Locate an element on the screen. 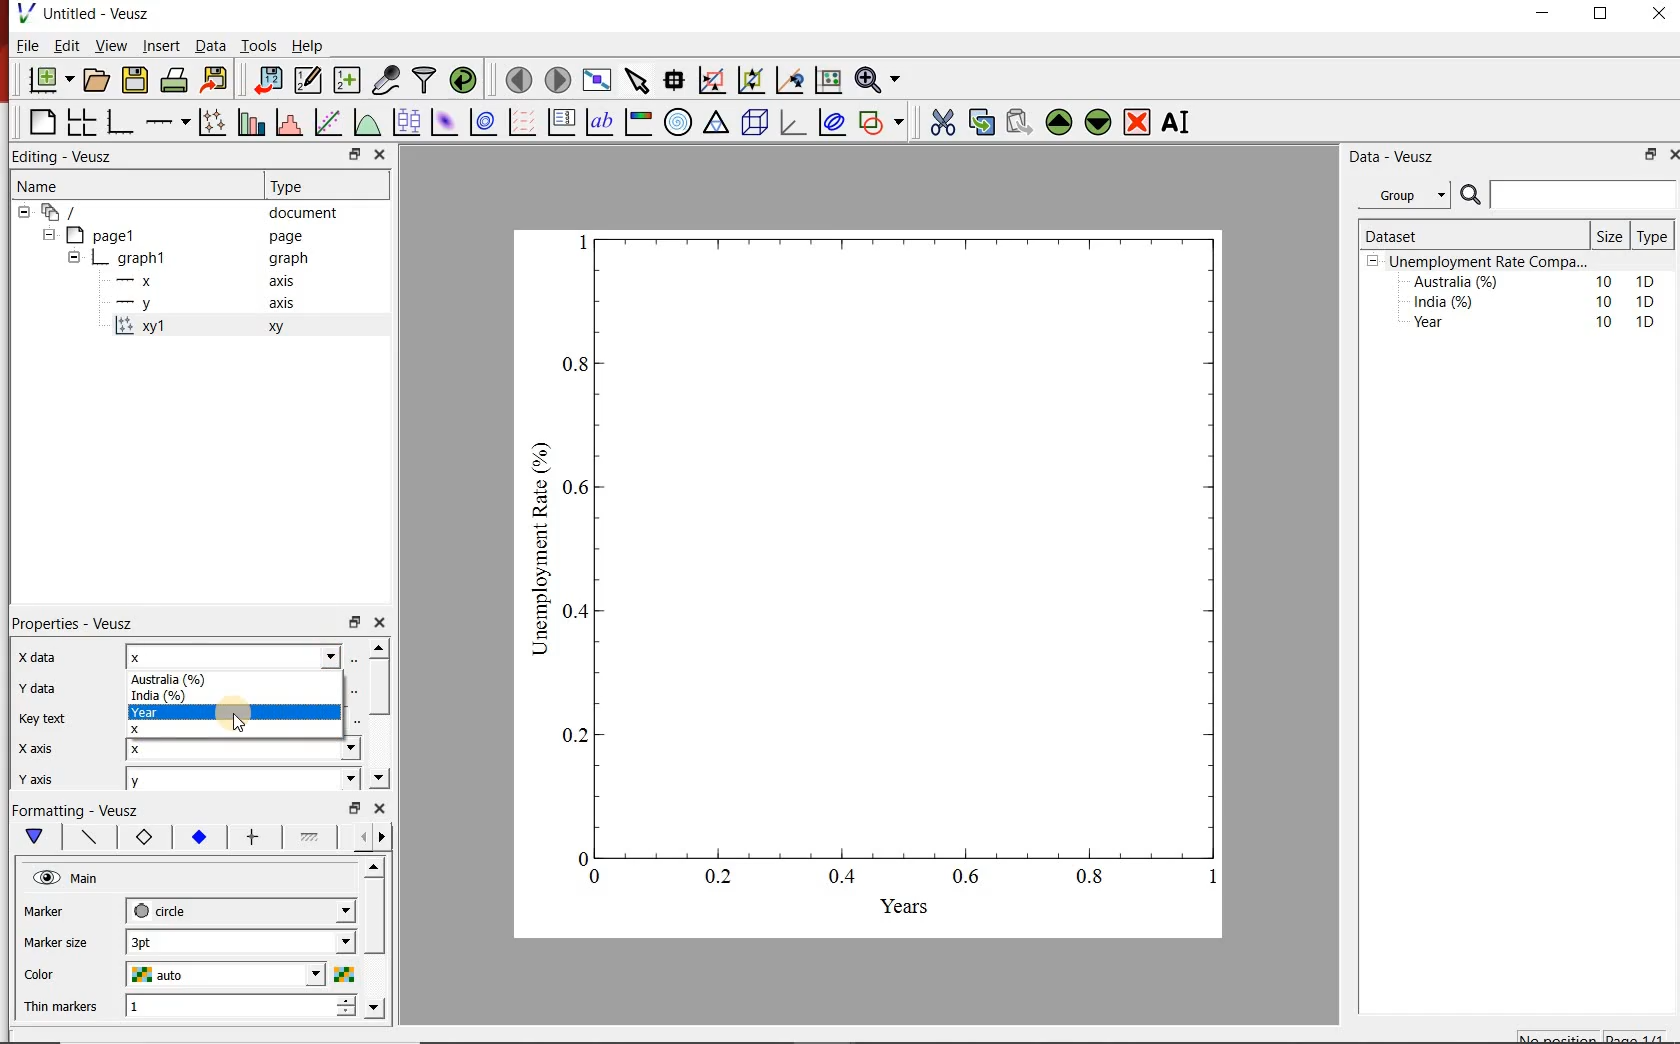  filter data is located at coordinates (423, 80).